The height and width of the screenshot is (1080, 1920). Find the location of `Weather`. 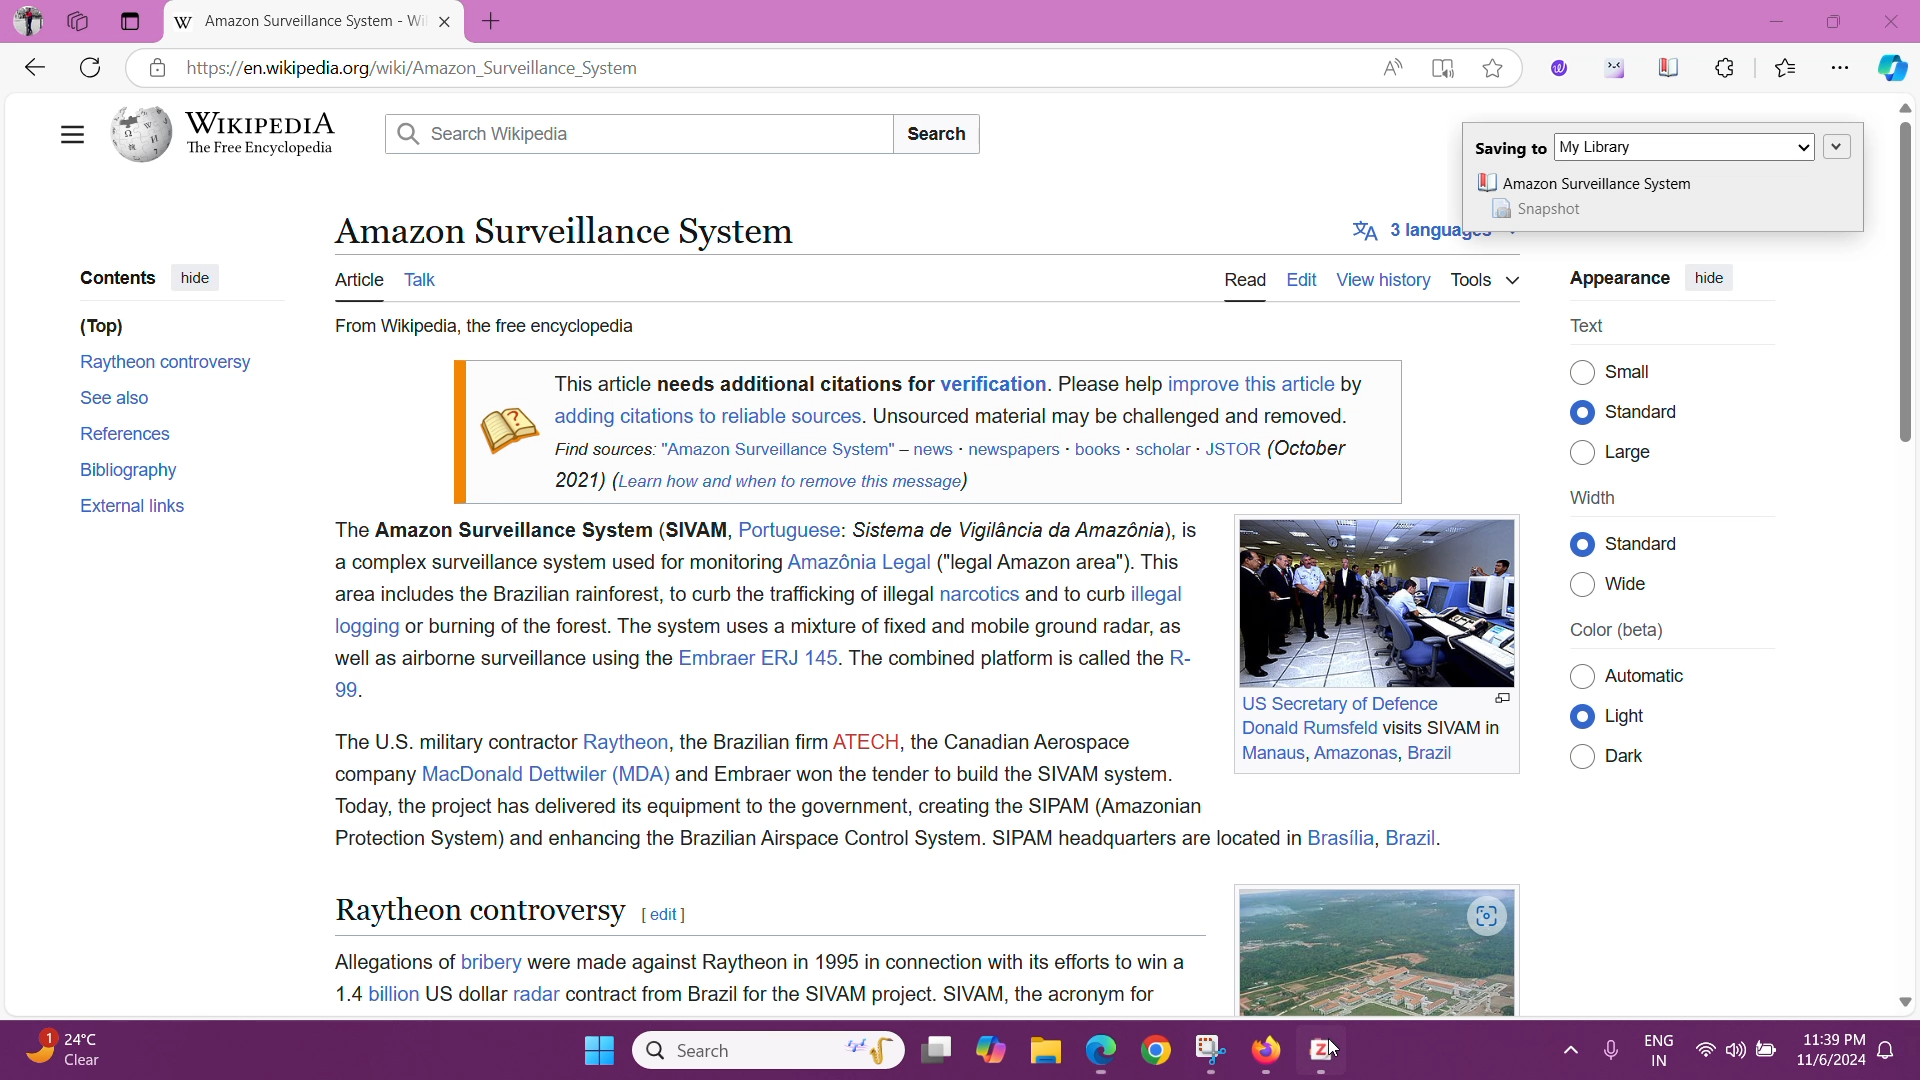

Weather is located at coordinates (70, 1050).